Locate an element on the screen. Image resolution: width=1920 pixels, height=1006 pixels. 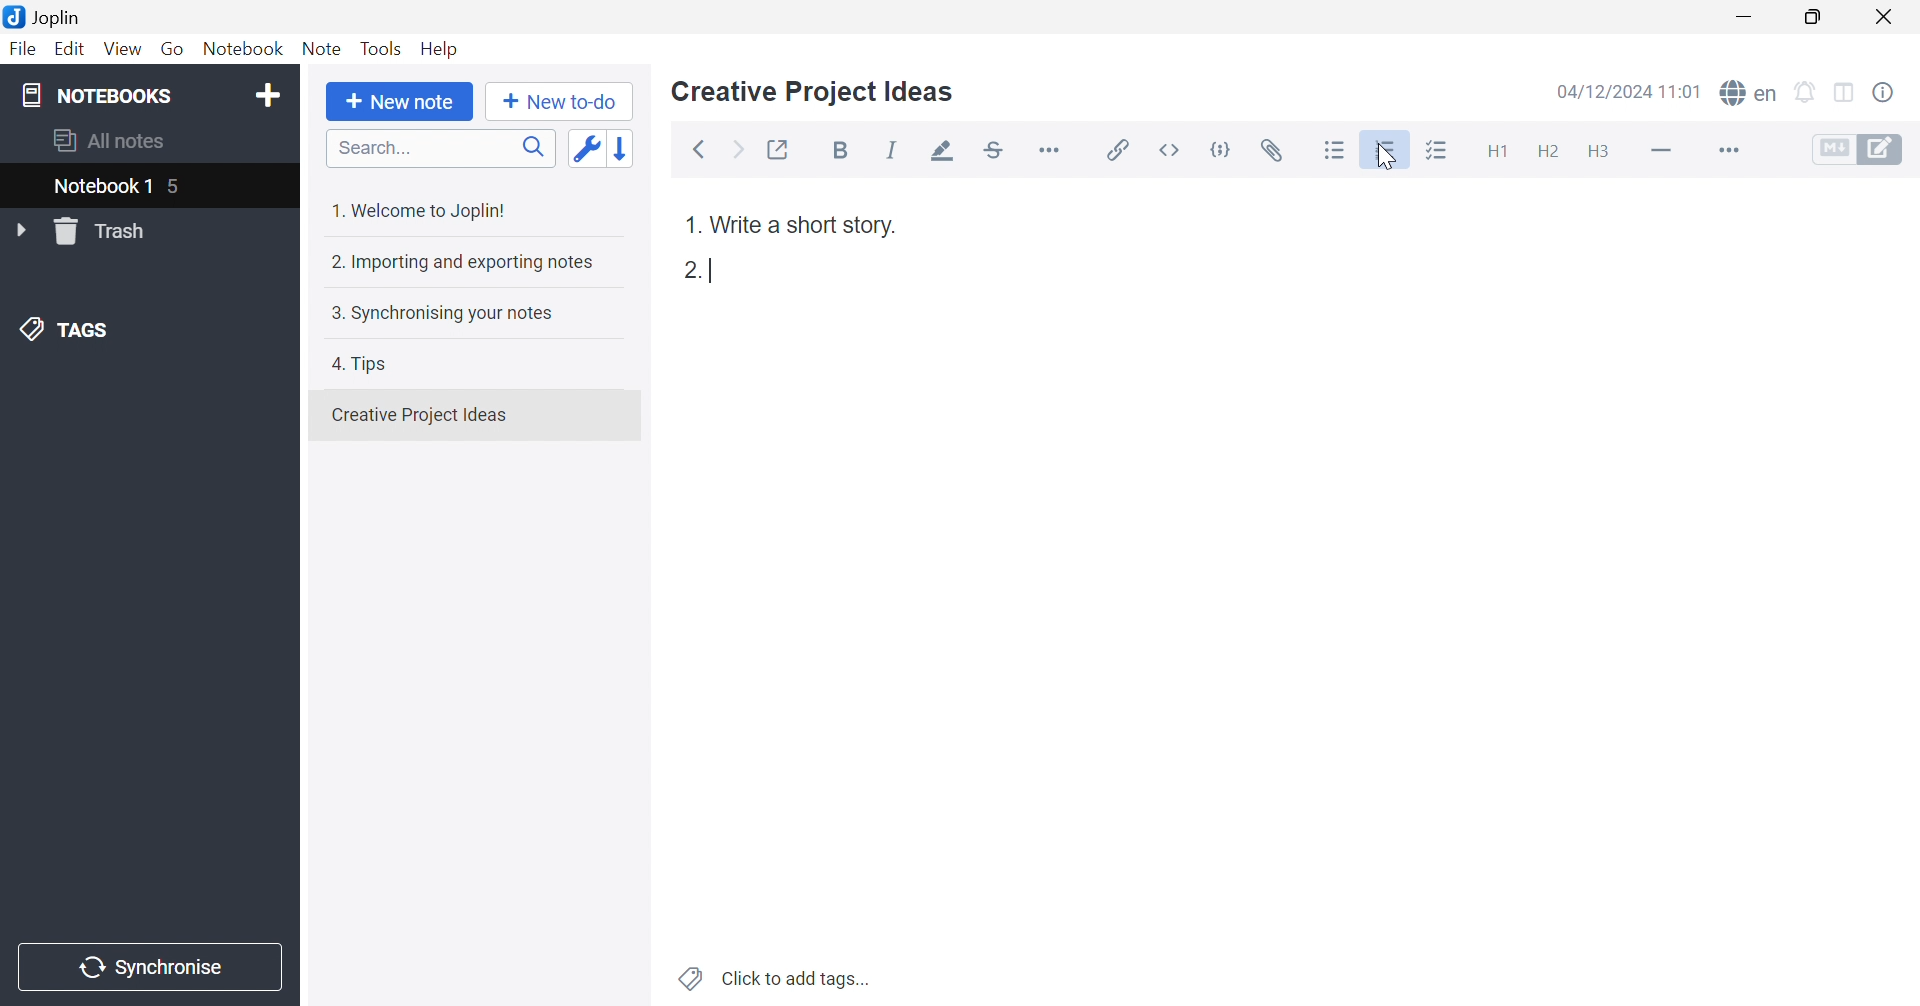
Strikethrough is located at coordinates (999, 152).